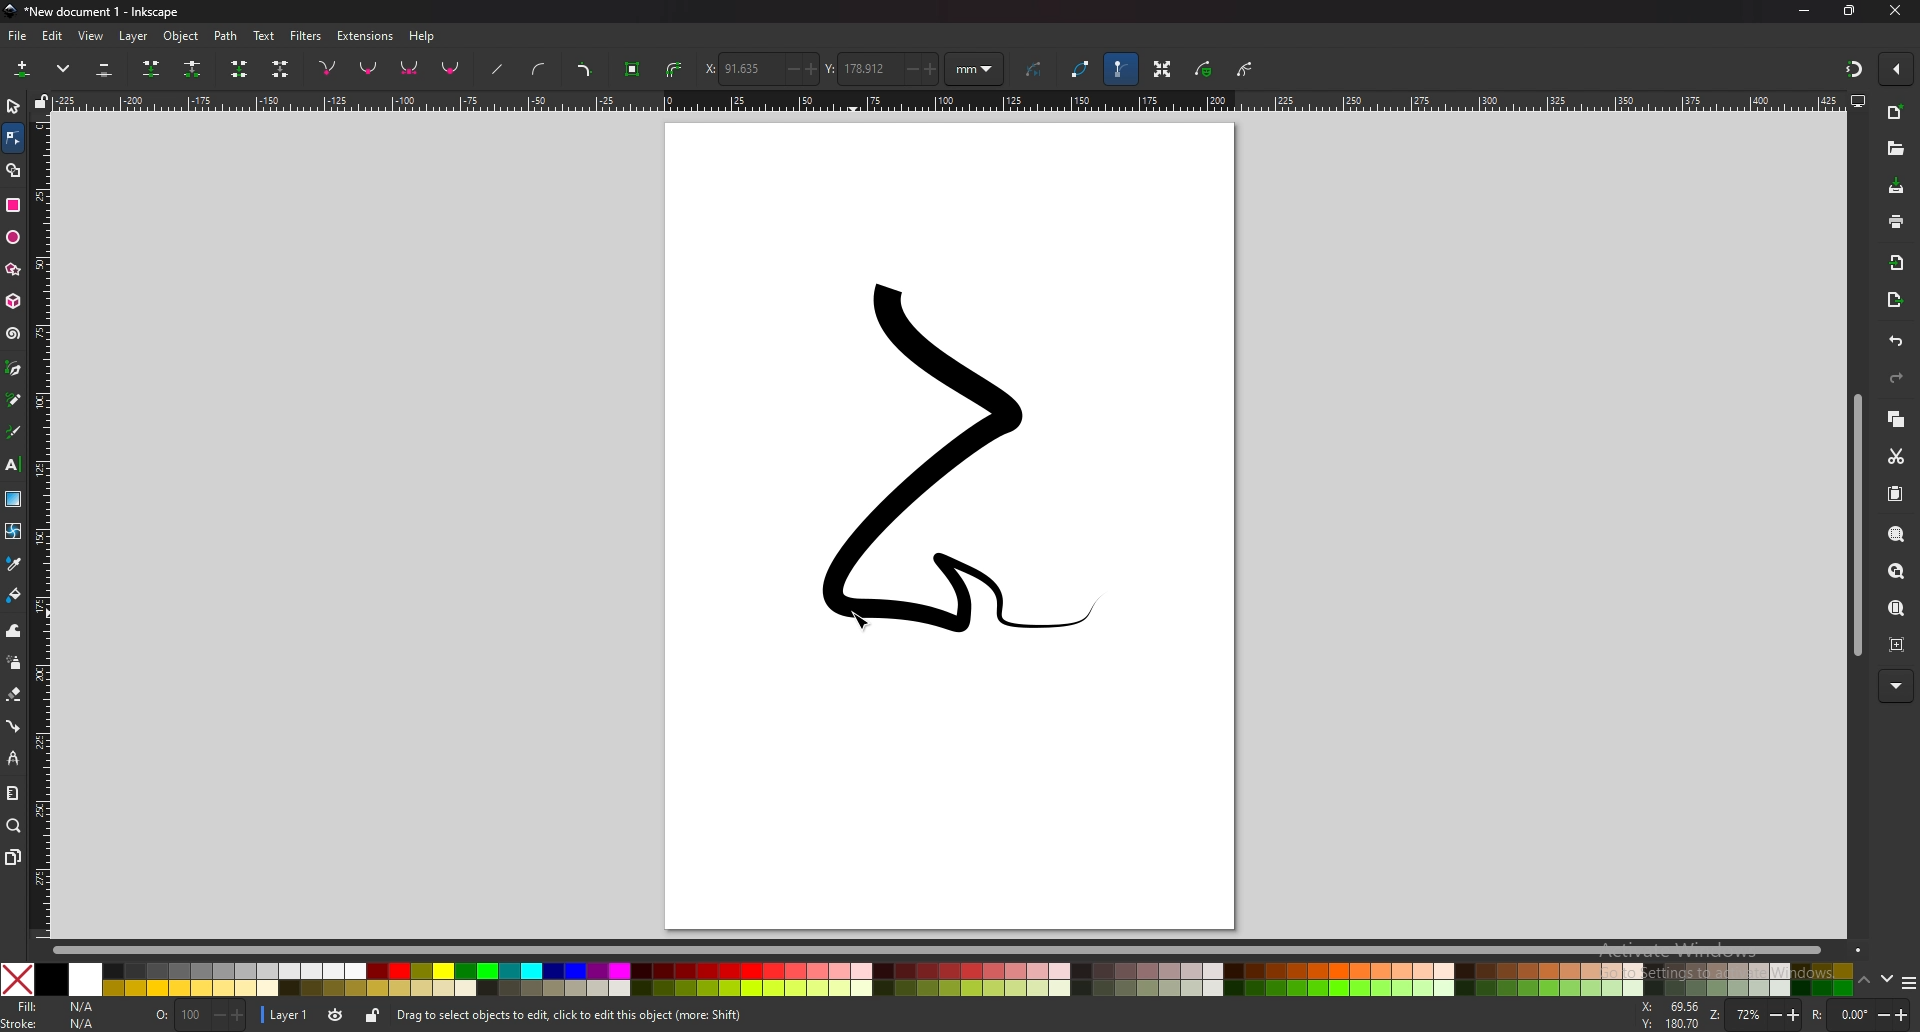  Describe the element at coordinates (12, 269) in the screenshot. I see `stars and polygons` at that location.